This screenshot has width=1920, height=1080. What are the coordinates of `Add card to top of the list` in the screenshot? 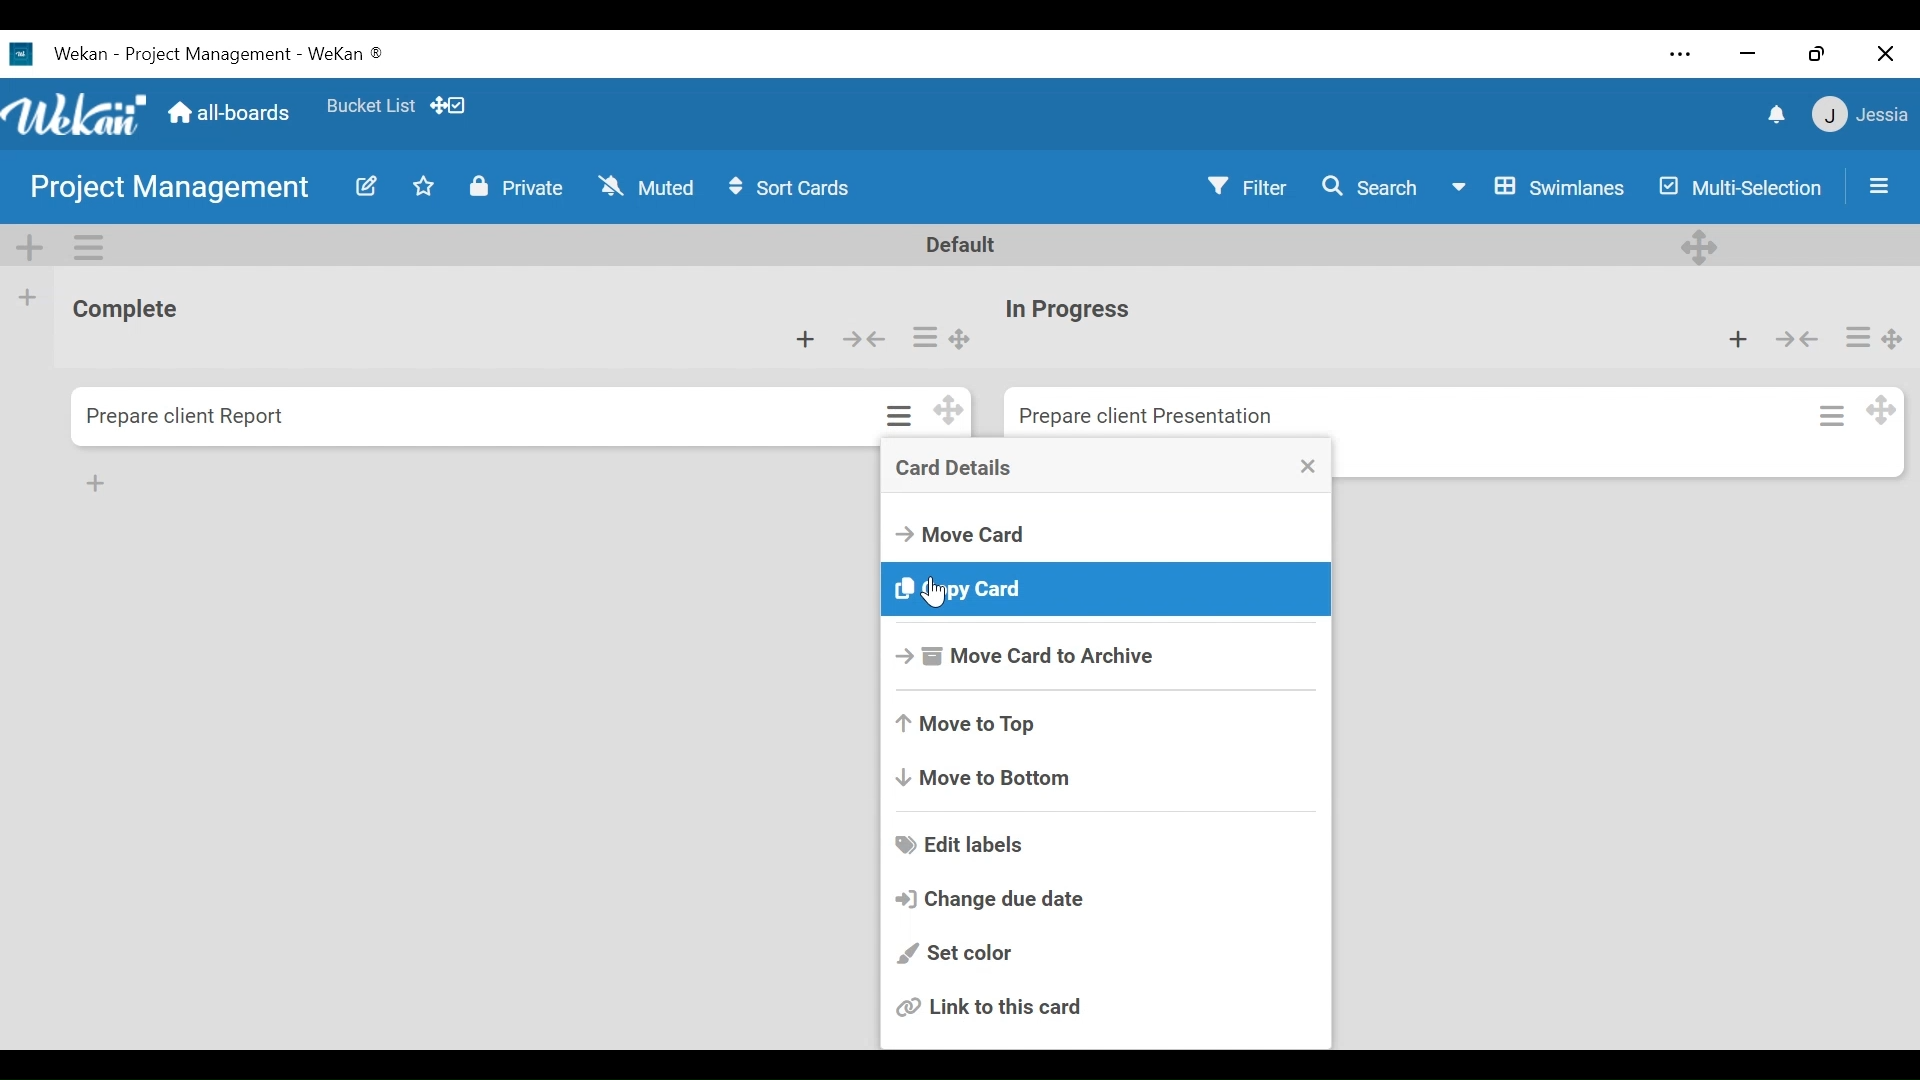 It's located at (1738, 339).